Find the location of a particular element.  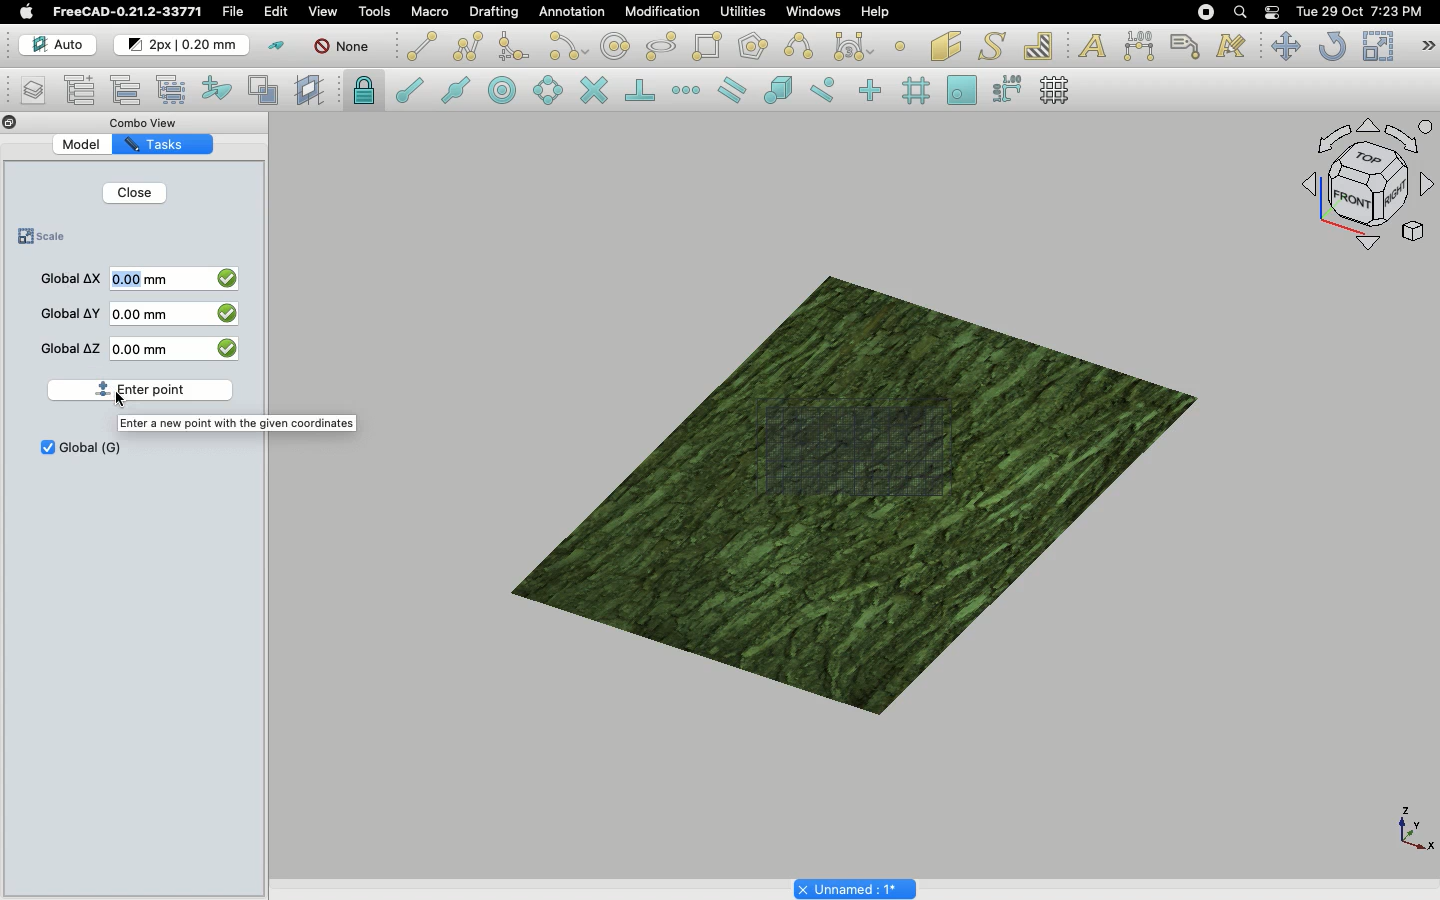

Circle is located at coordinates (615, 46).